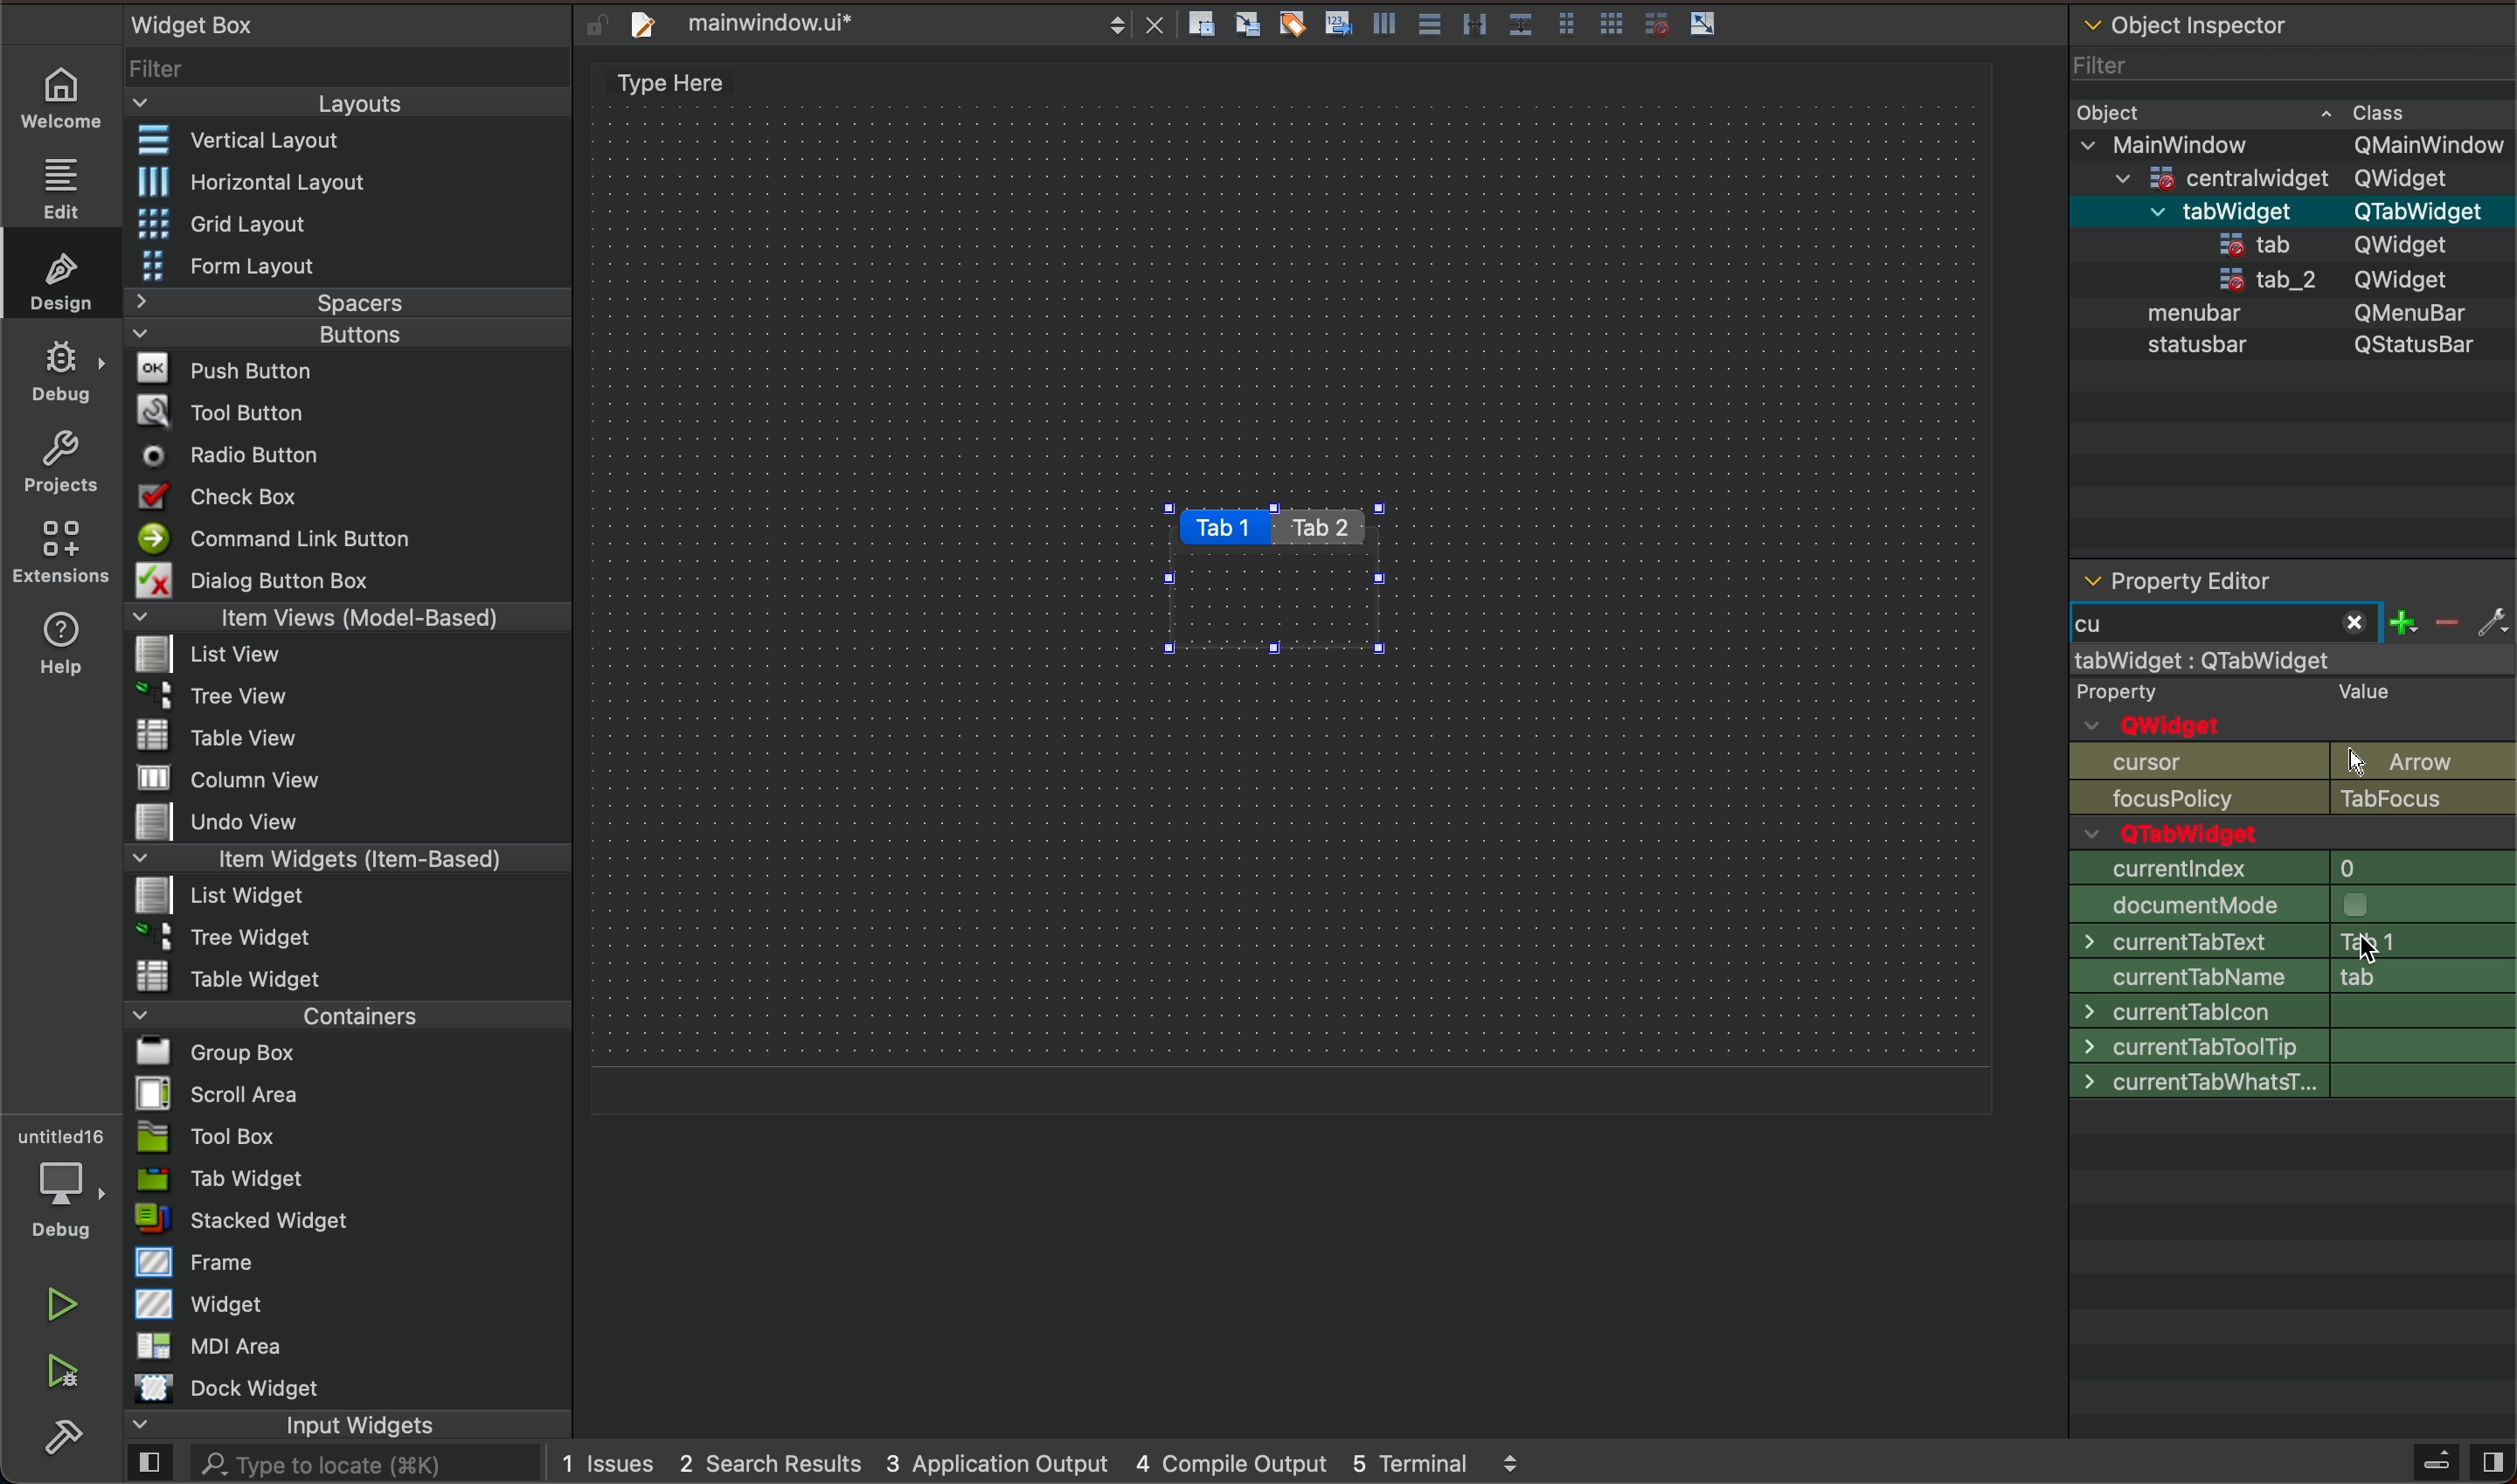  Describe the element at coordinates (226, 1345) in the screenshot. I see ` MDI Area` at that location.